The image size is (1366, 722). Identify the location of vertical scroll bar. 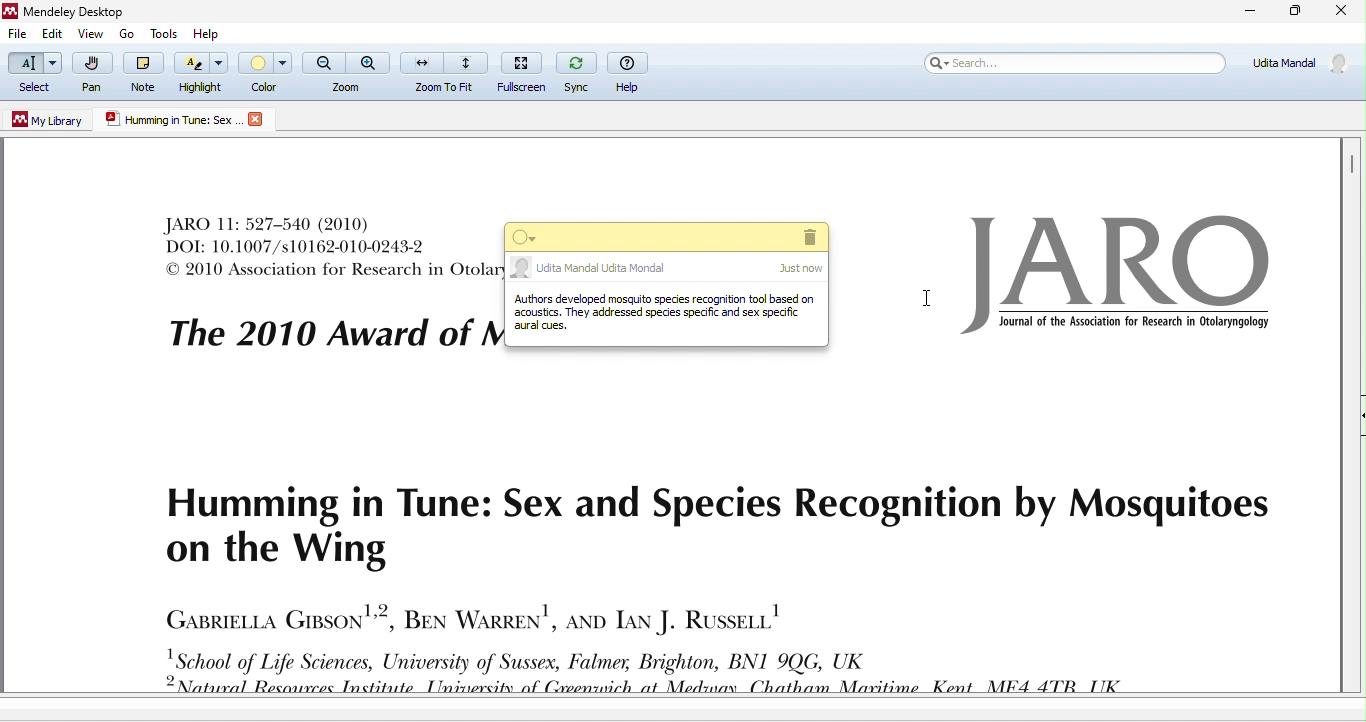
(1352, 166).